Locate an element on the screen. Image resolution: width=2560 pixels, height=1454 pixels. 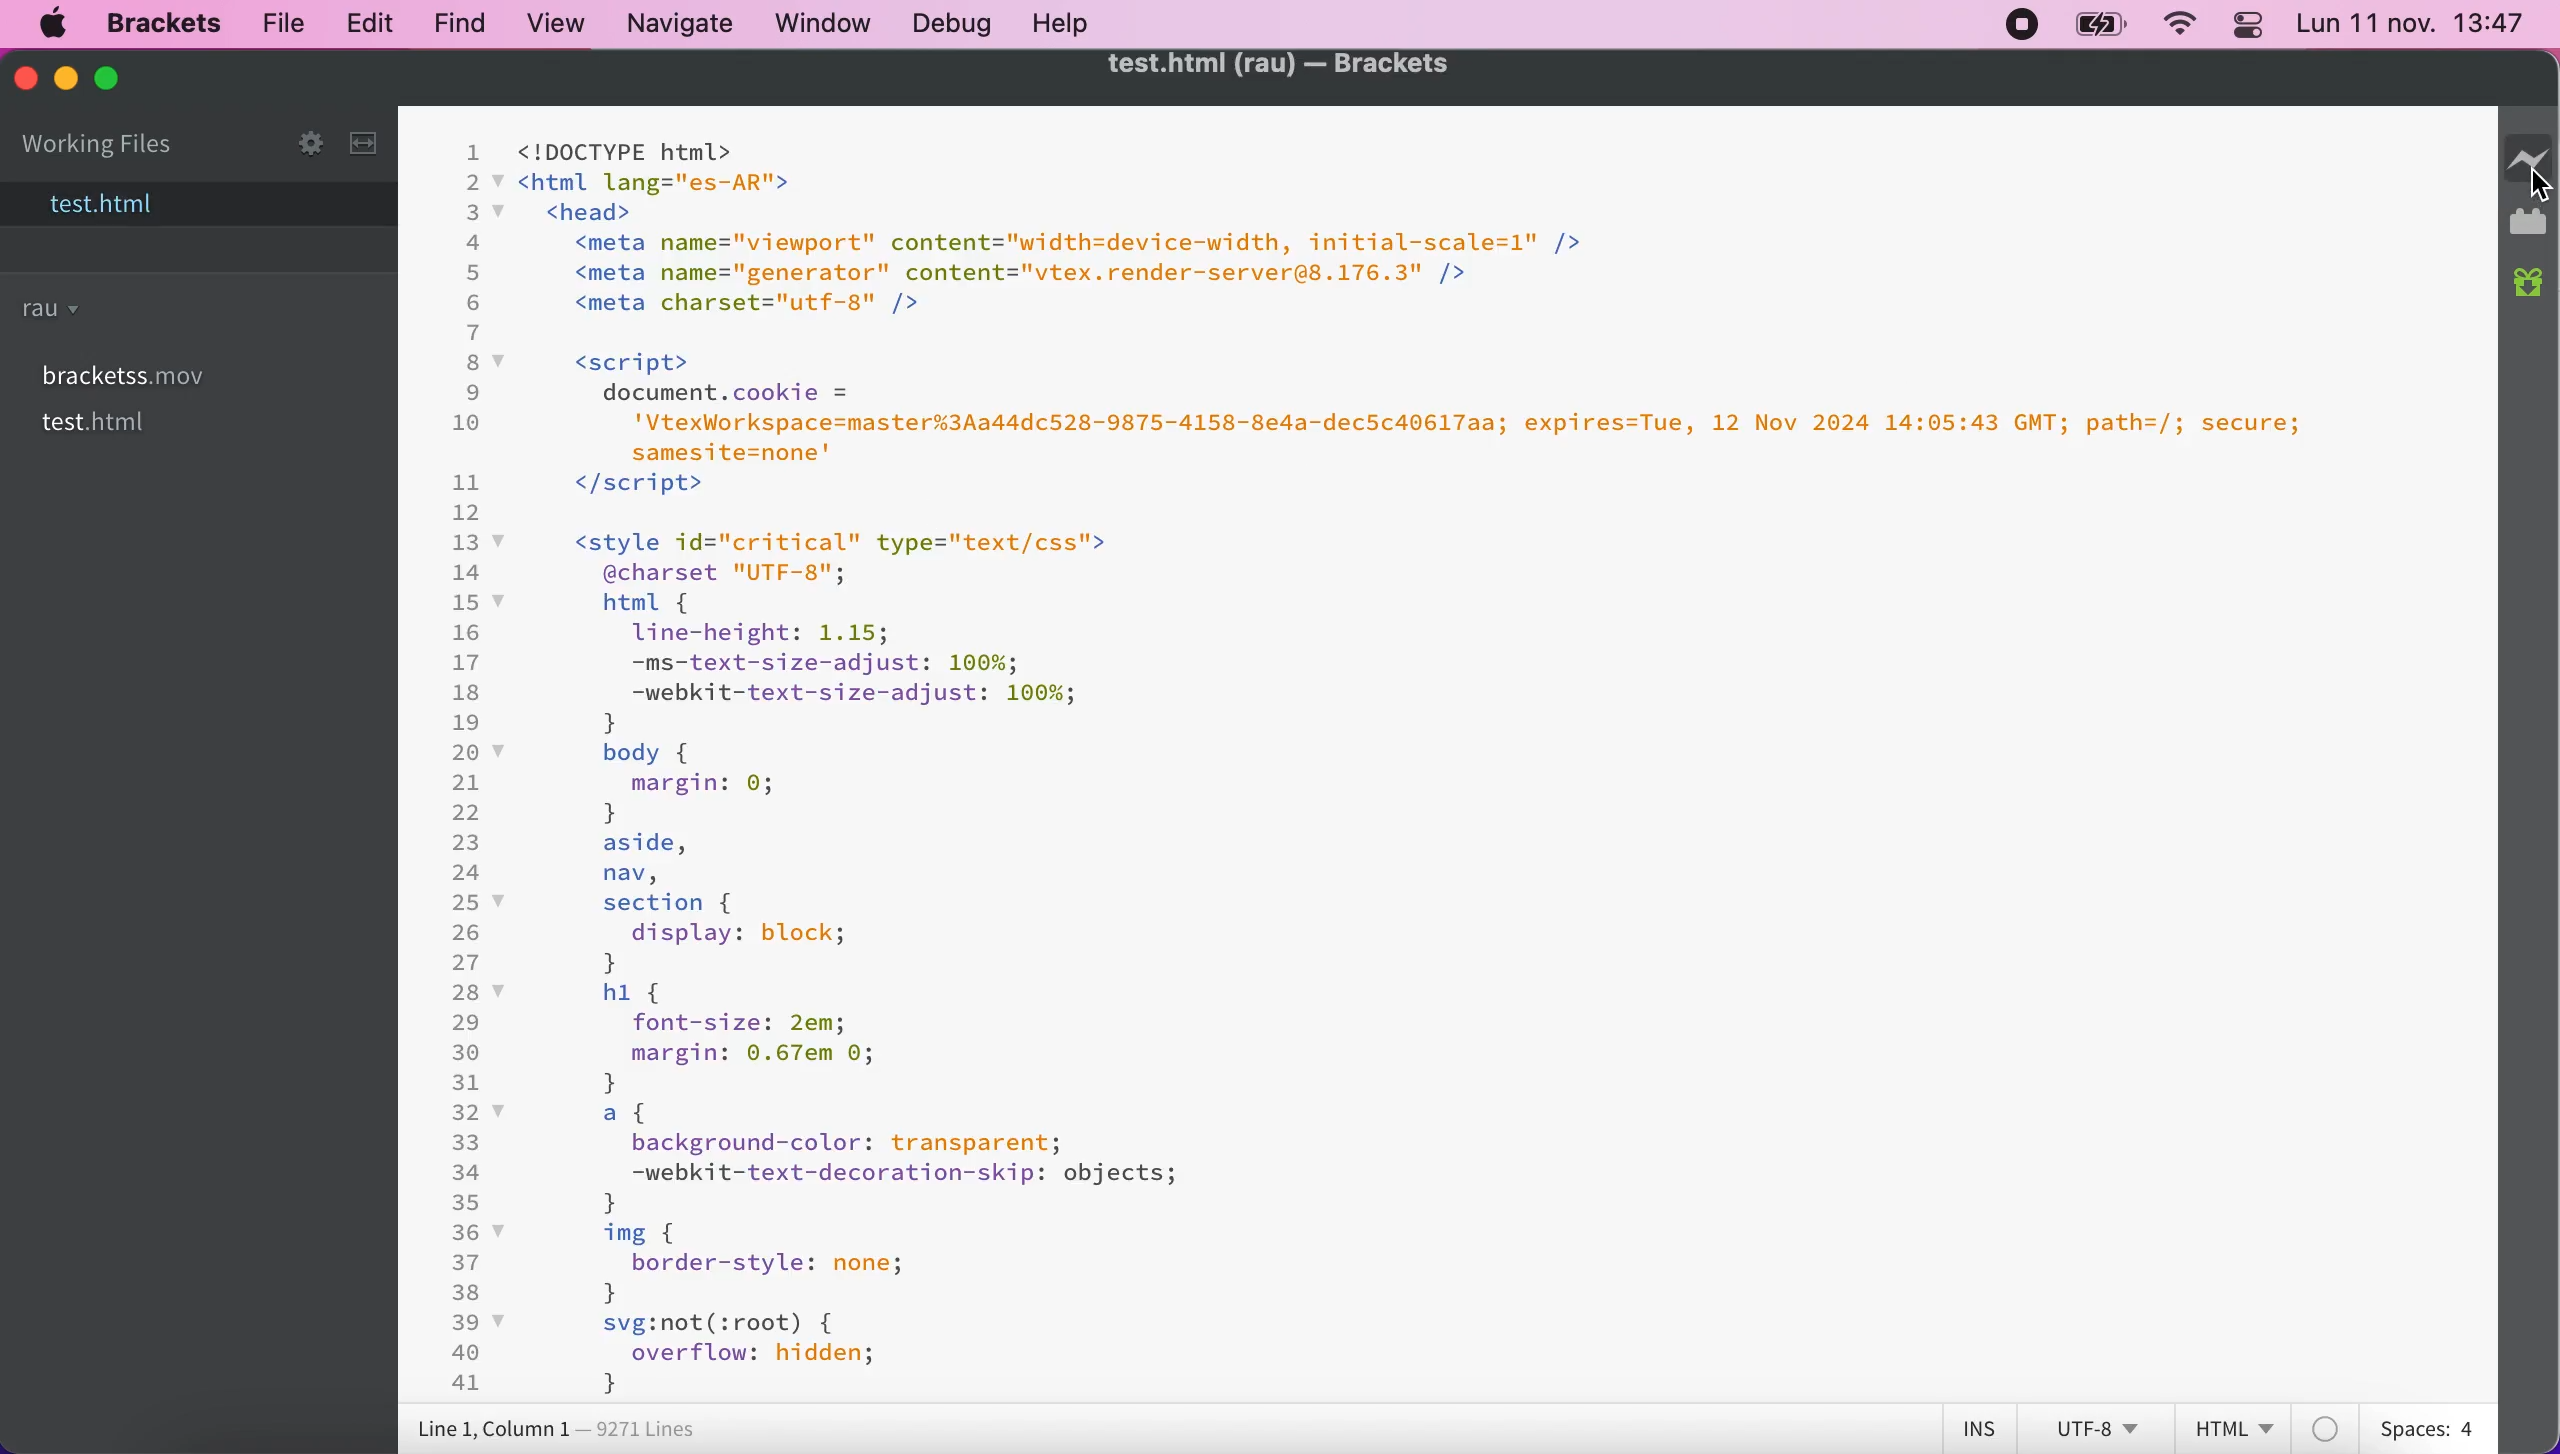
file is located at coordinates (278, 22).